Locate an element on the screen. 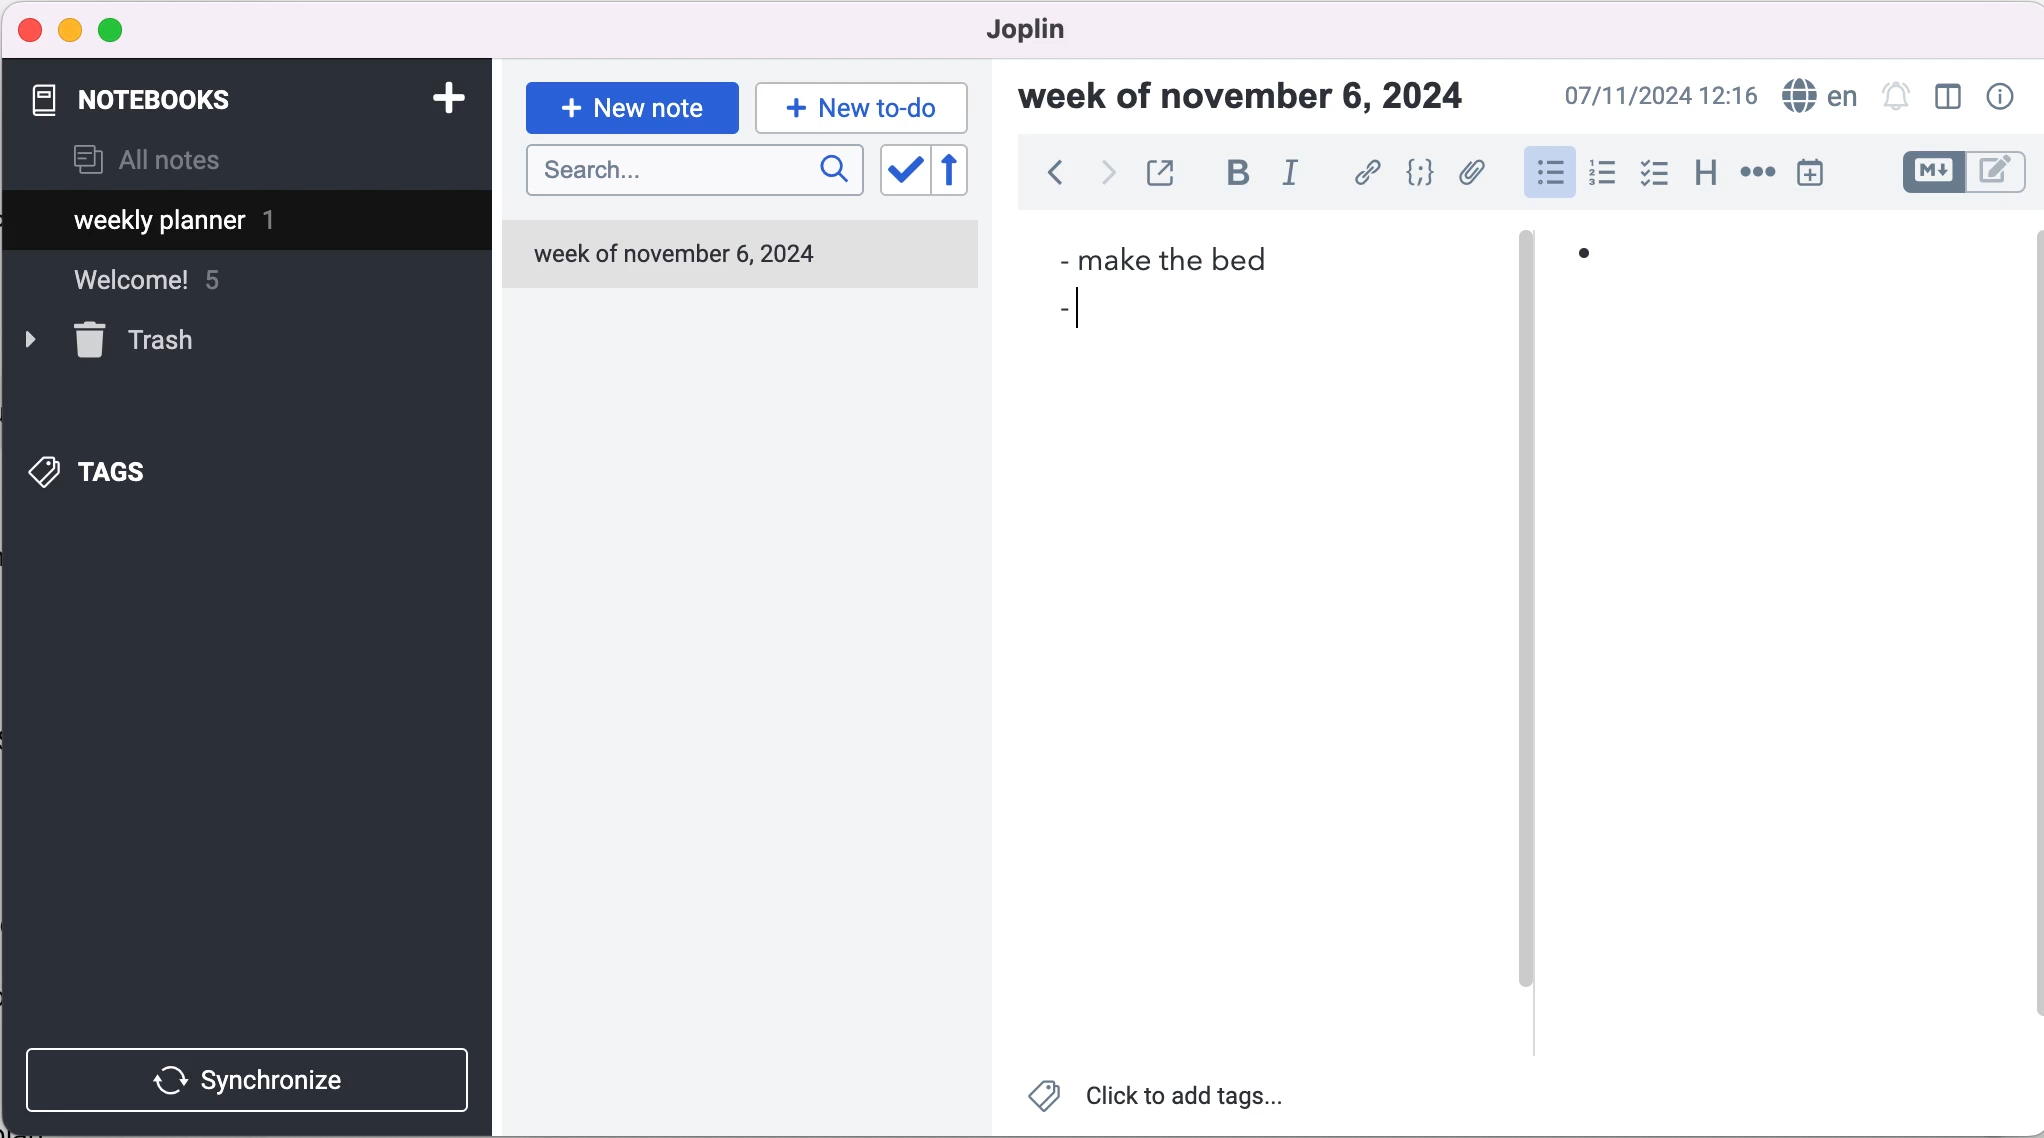 The width and height of the screenshot is (2044, 1138). toggle editors is located at coordinates (1964, 175).